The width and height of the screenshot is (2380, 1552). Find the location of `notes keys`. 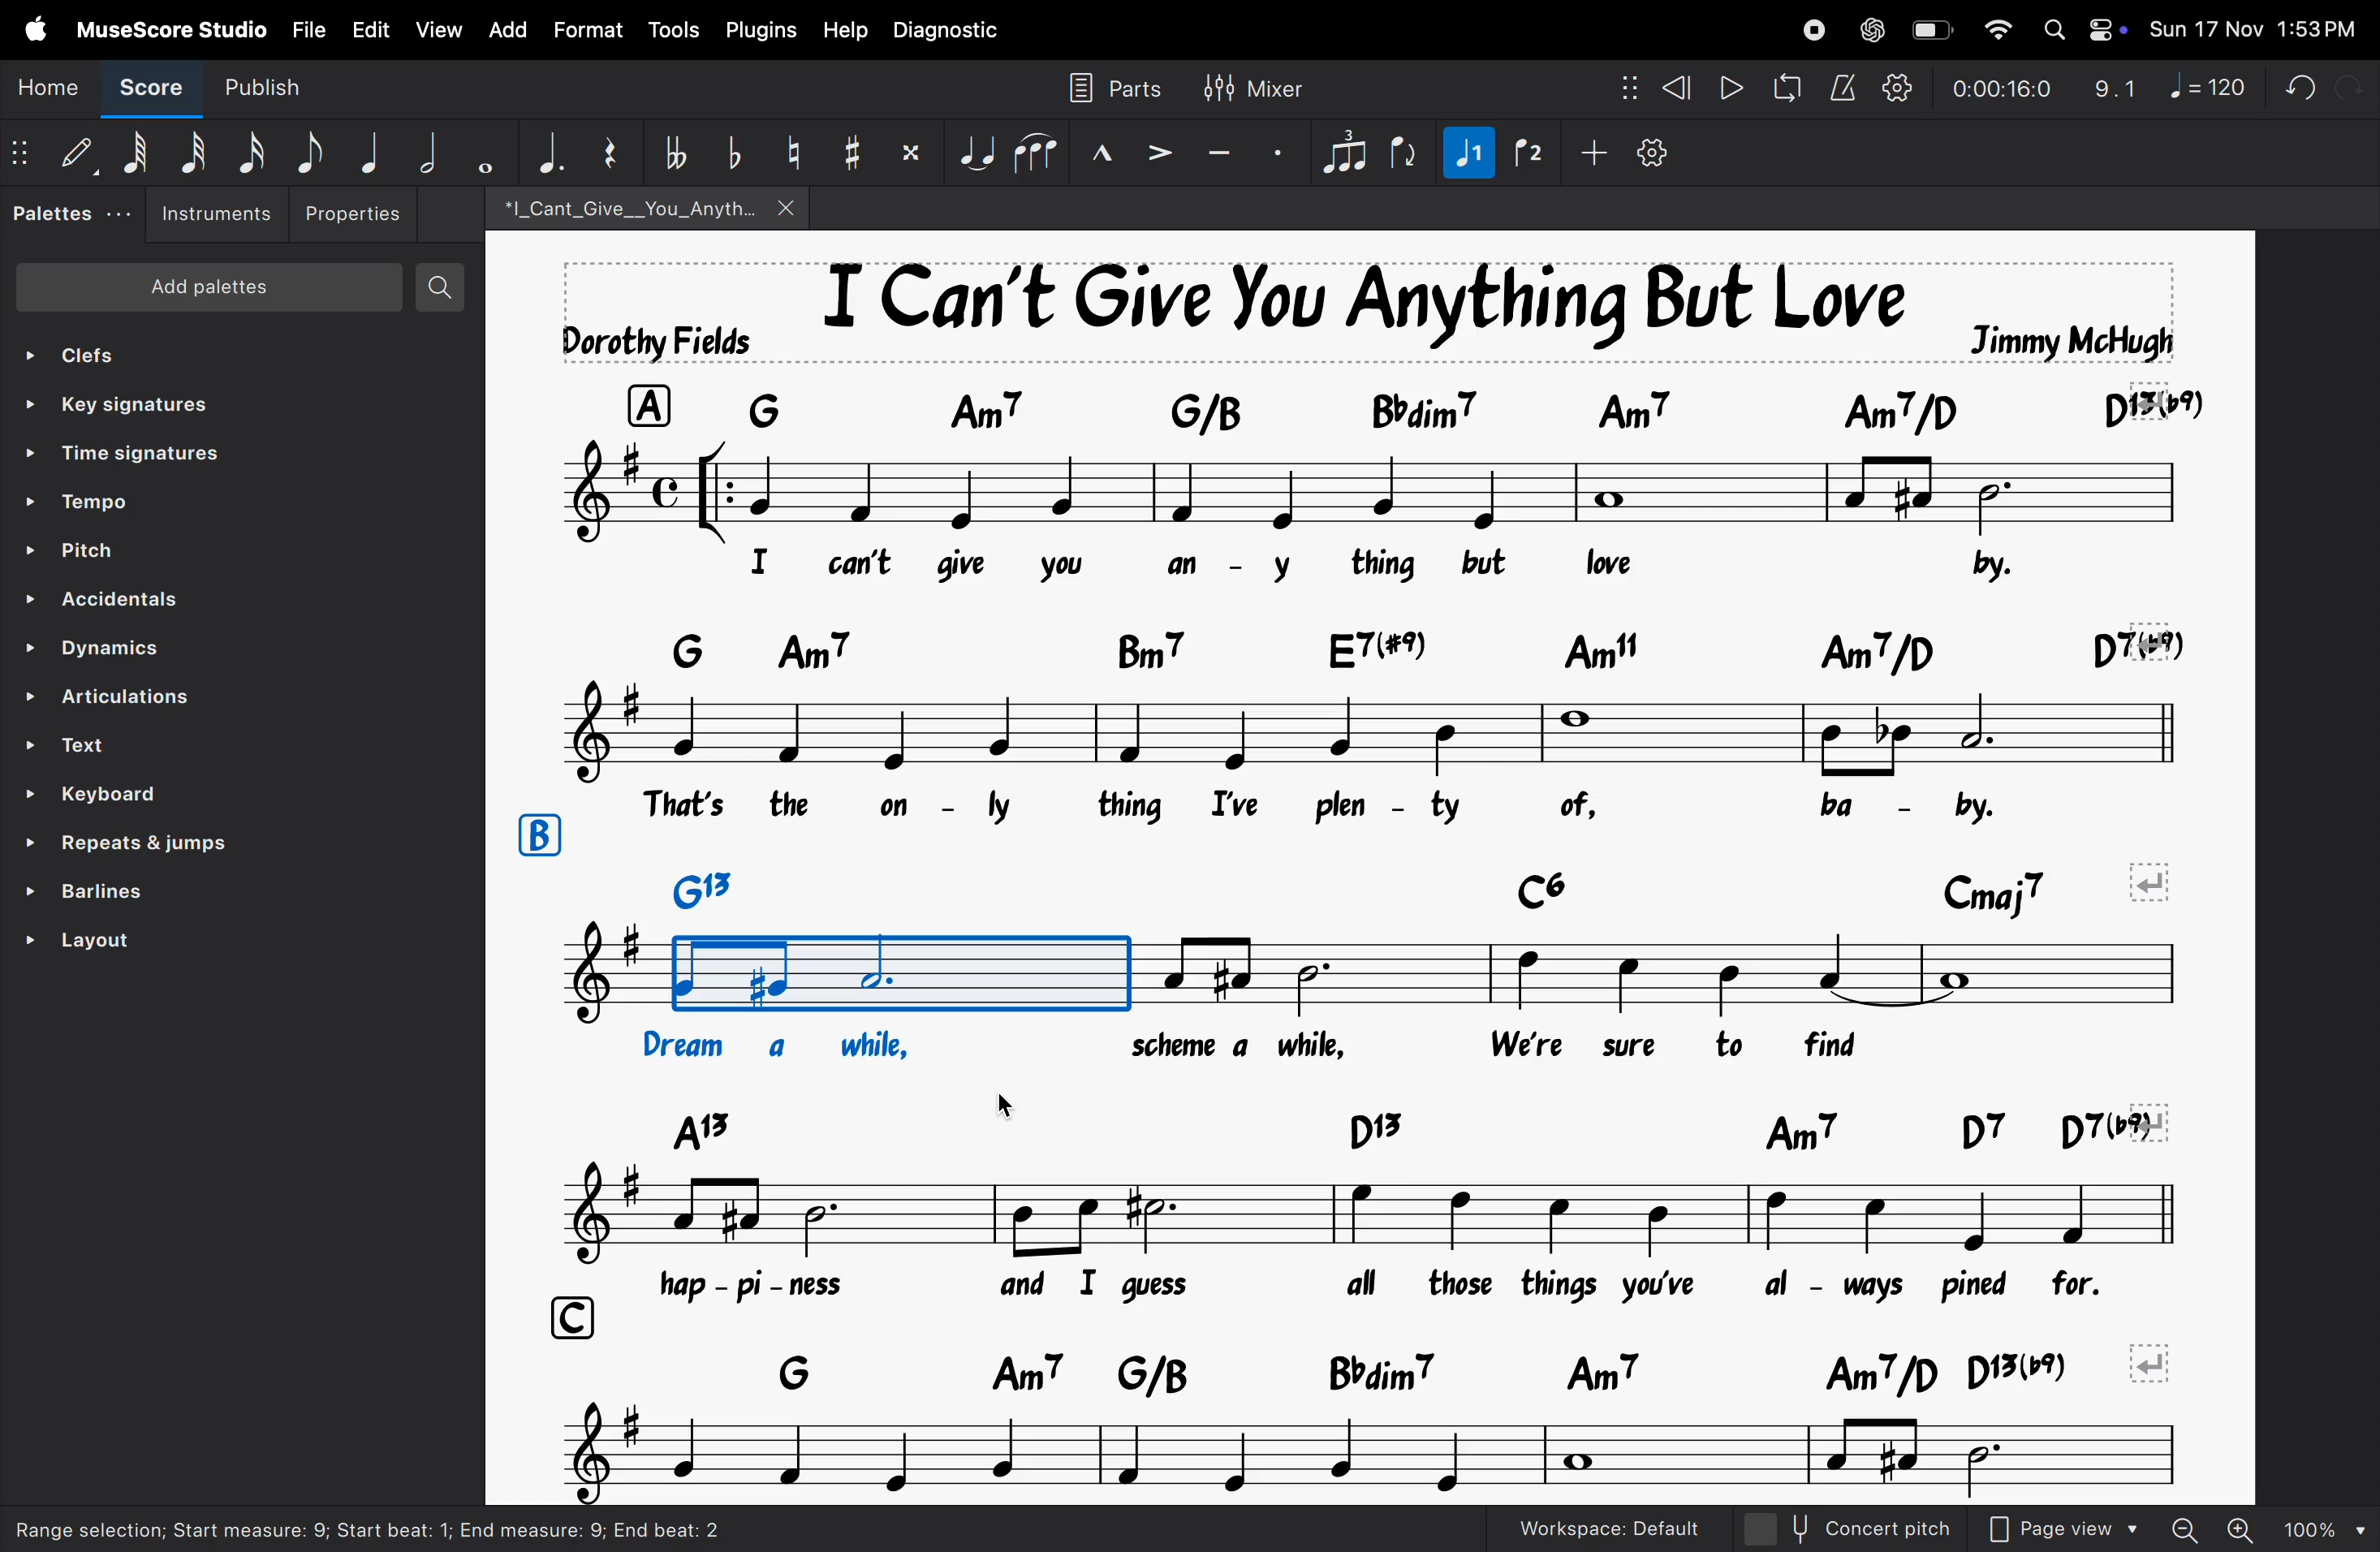

notes keys is located at coordinates (1397, 1368).